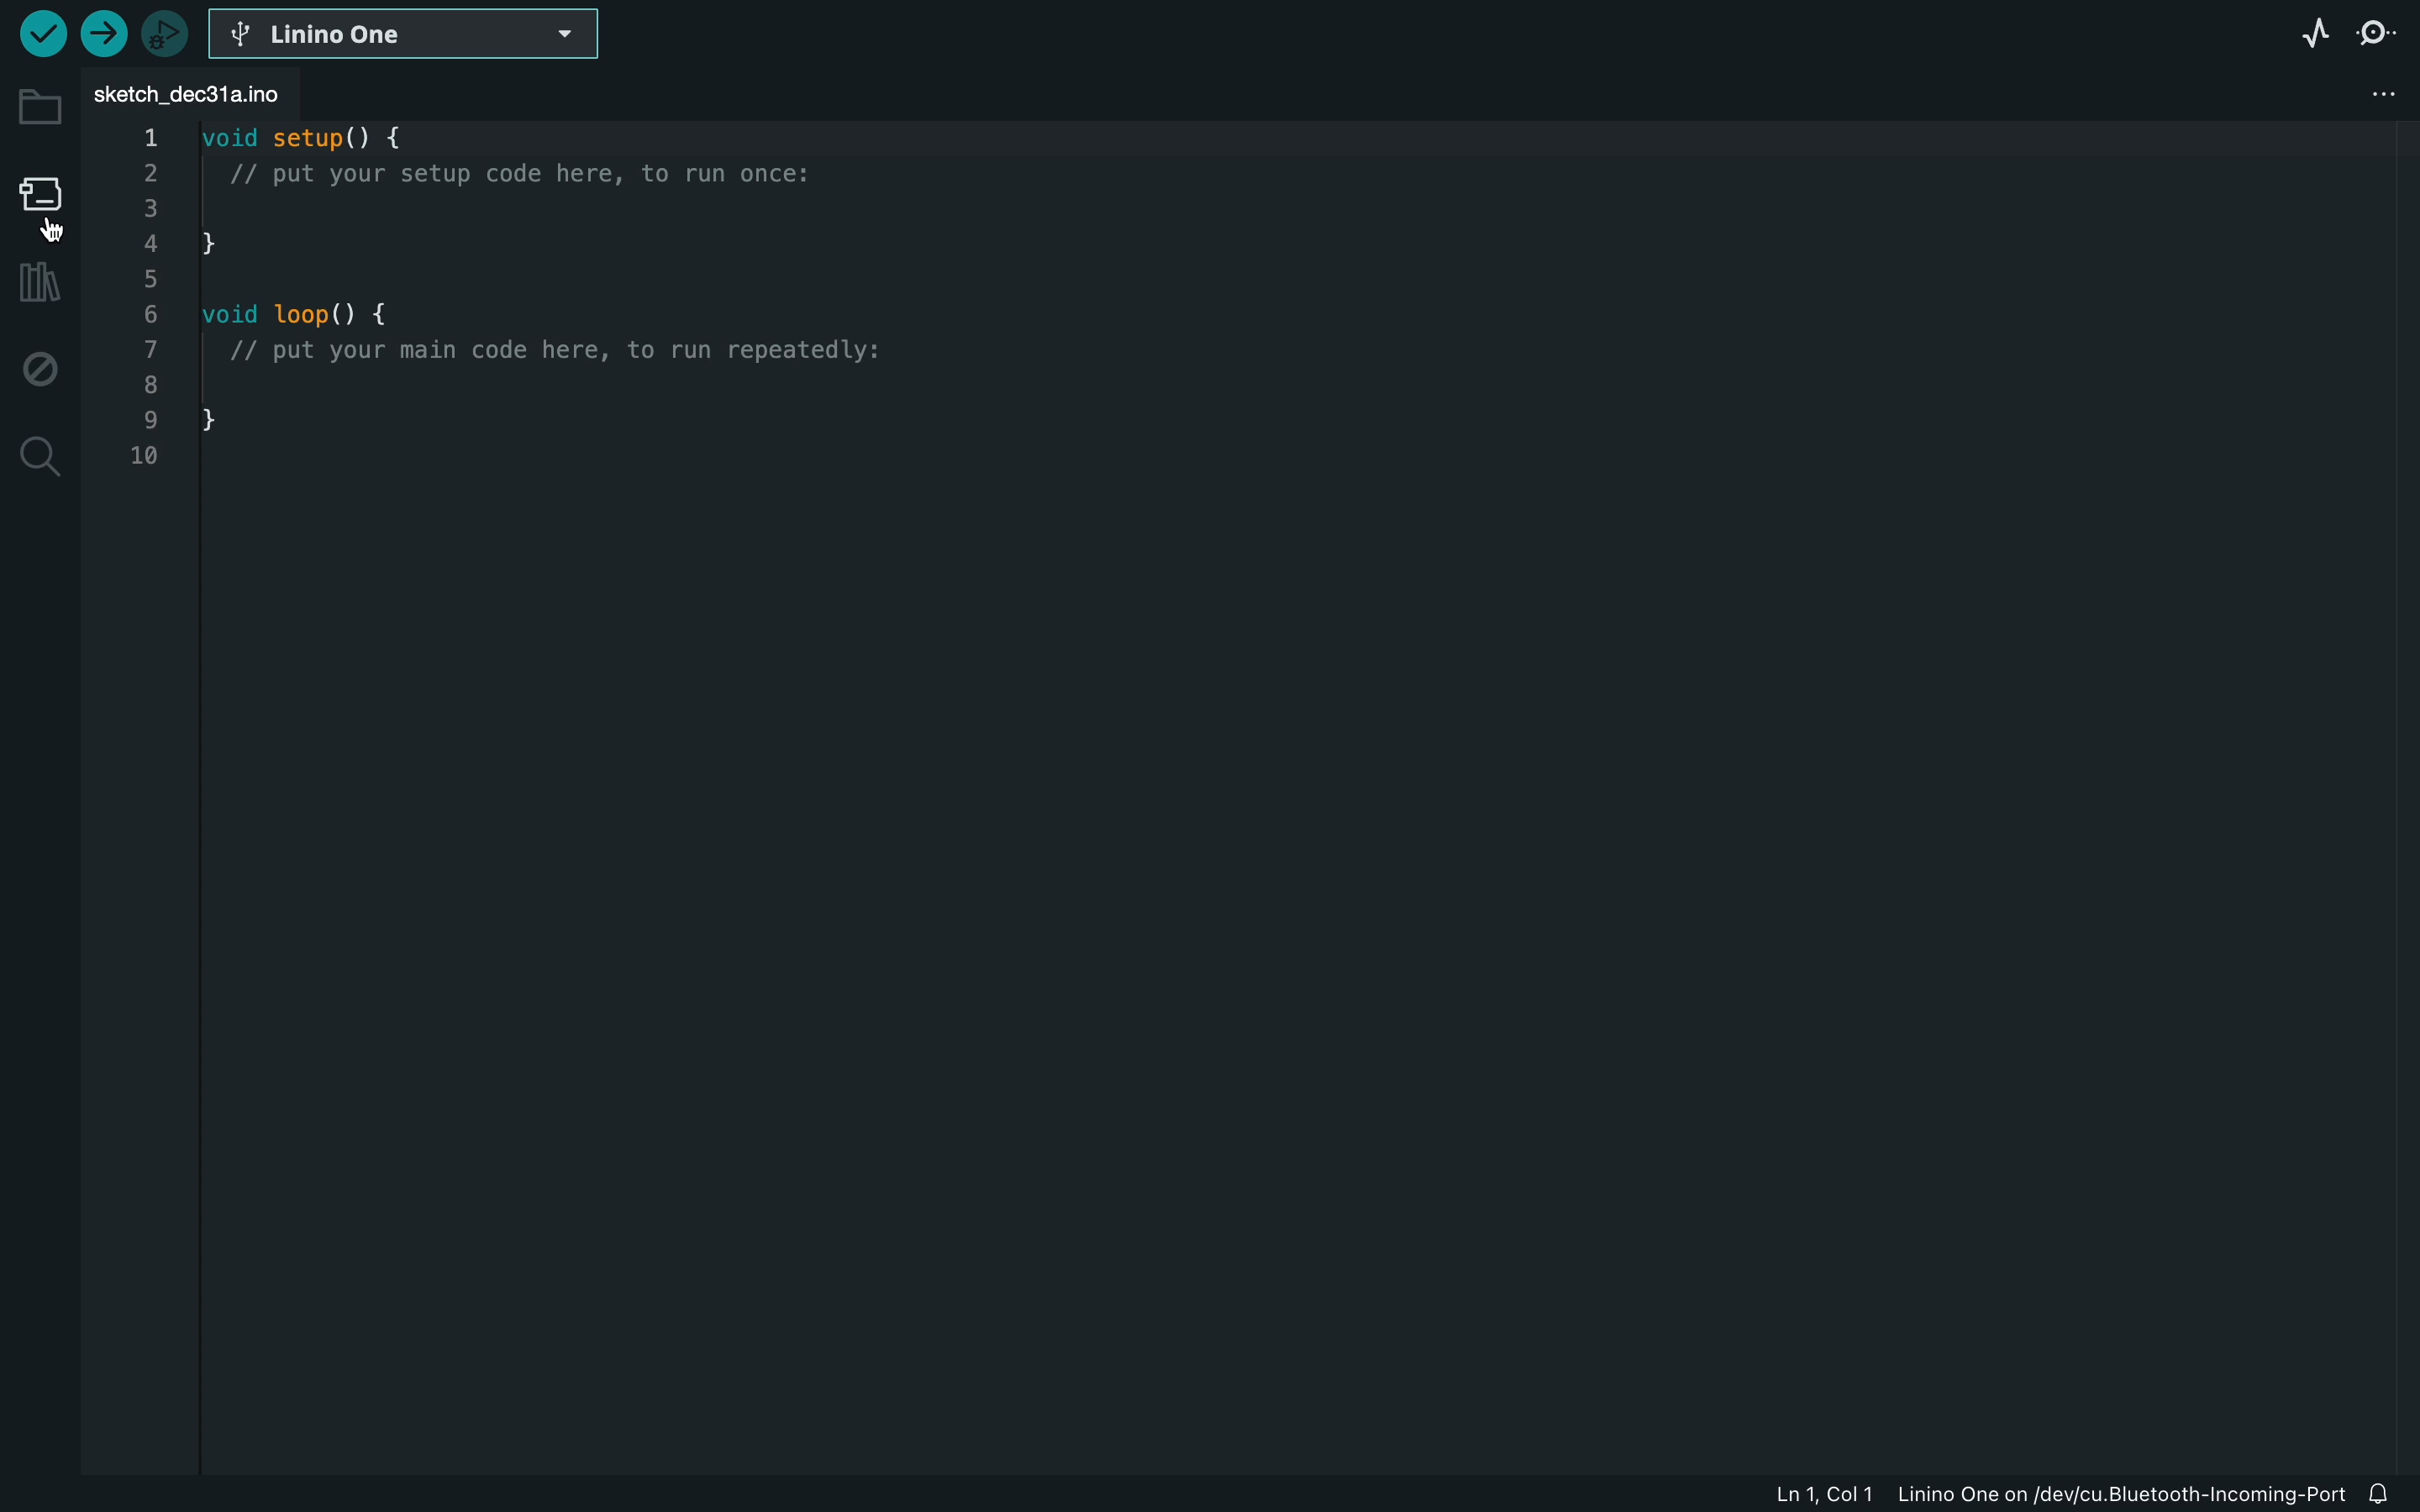  What do you see at coordinates (102, 35) in the screenshot?
I see `upload` at bounding box center [102, 35].